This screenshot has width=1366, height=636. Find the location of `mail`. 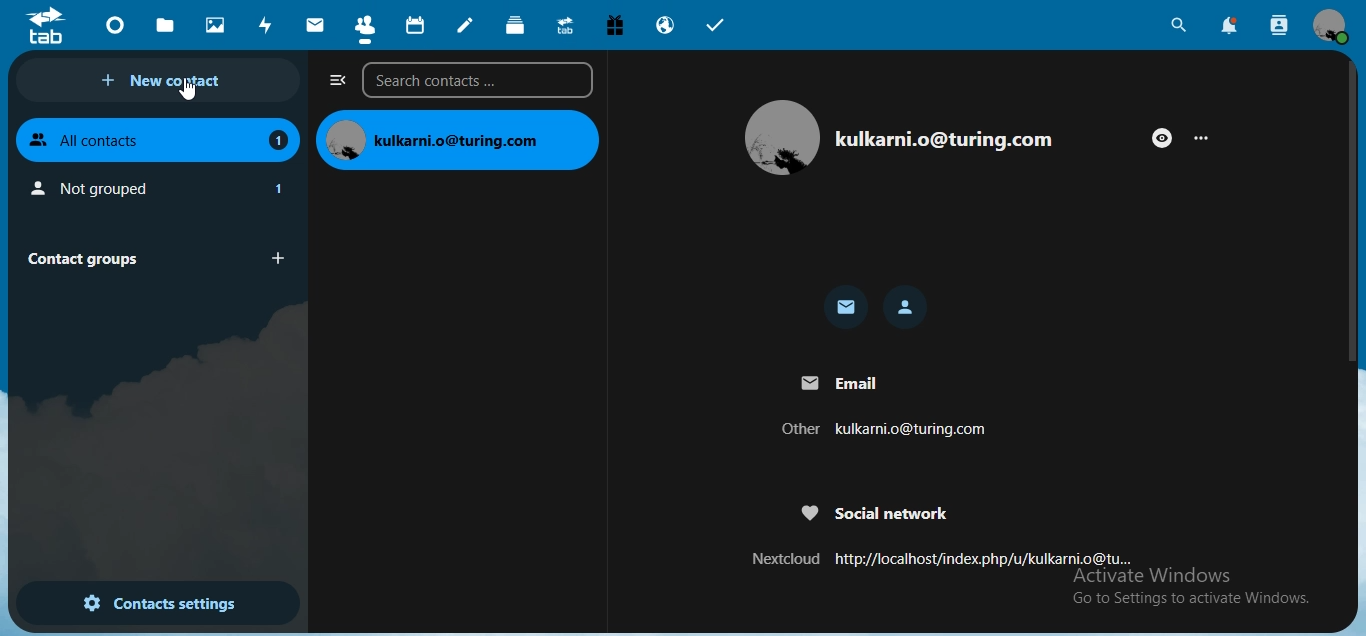

mail is located at coordinates (847, 307).